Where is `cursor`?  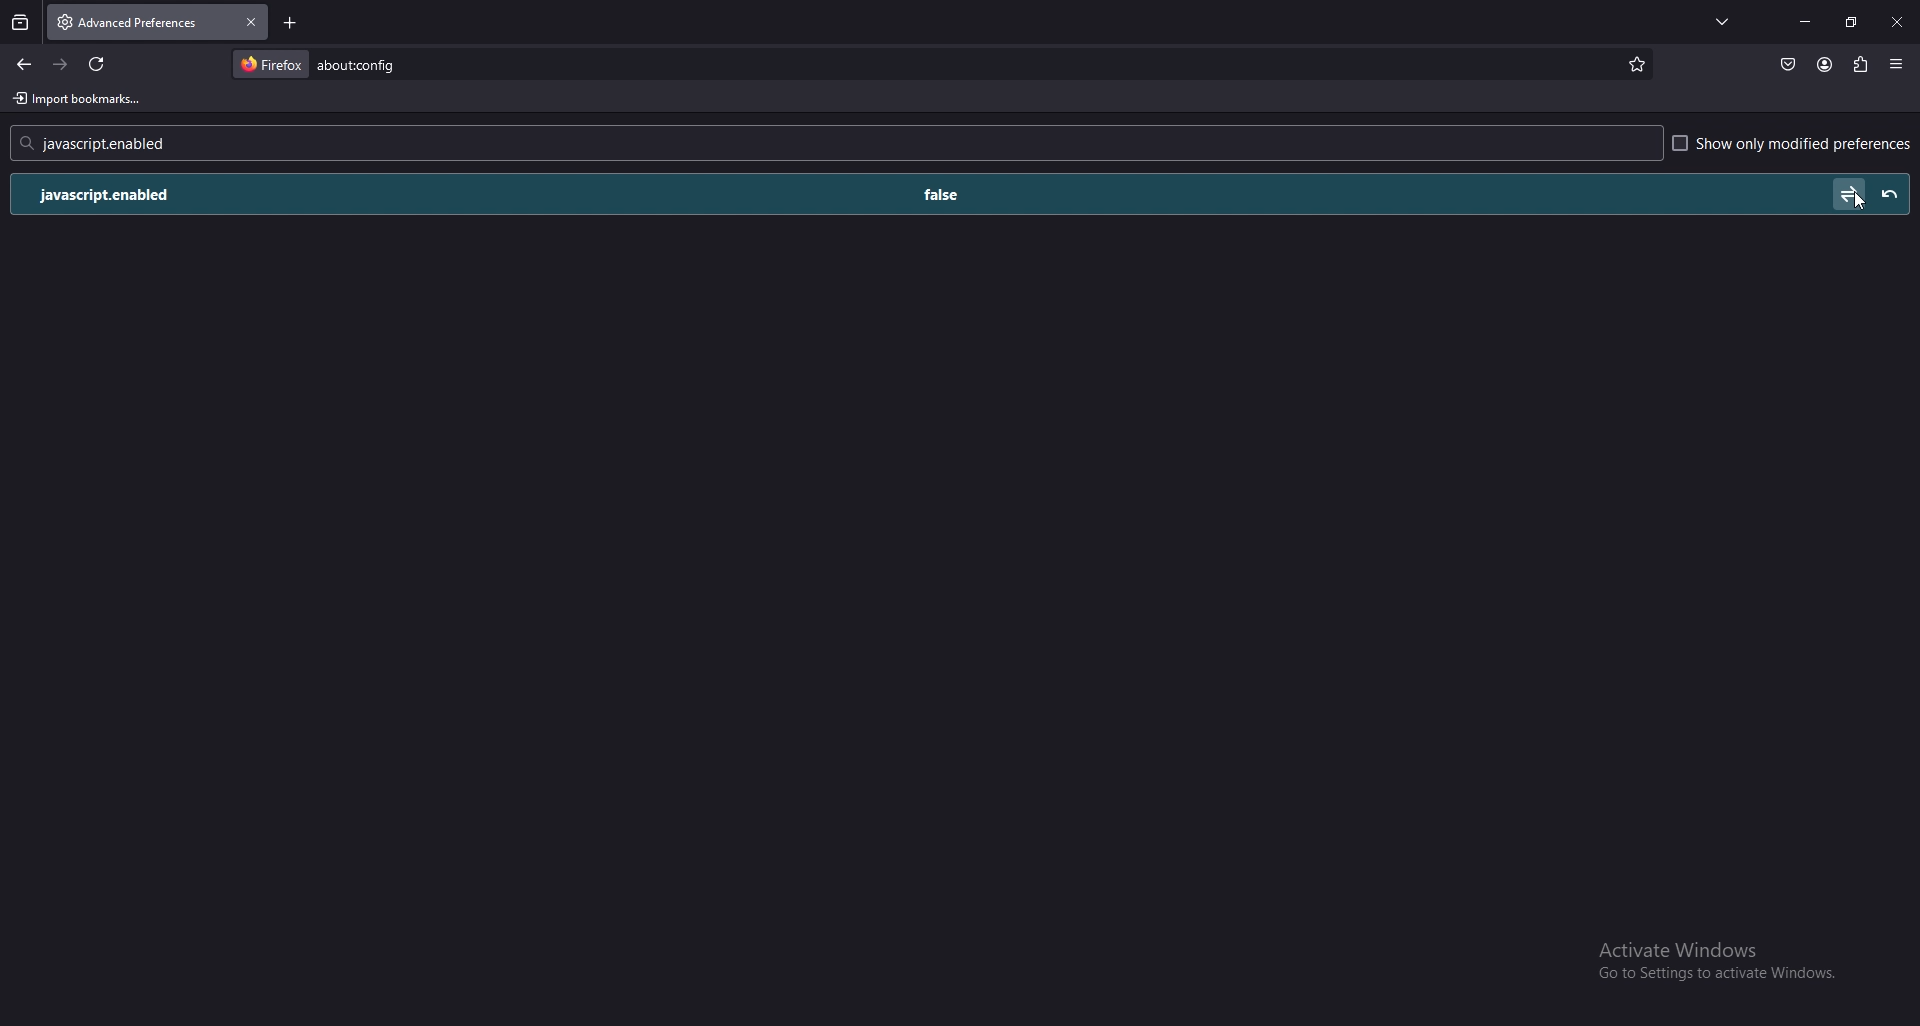 cursor is located at coordinates (1858, 204).